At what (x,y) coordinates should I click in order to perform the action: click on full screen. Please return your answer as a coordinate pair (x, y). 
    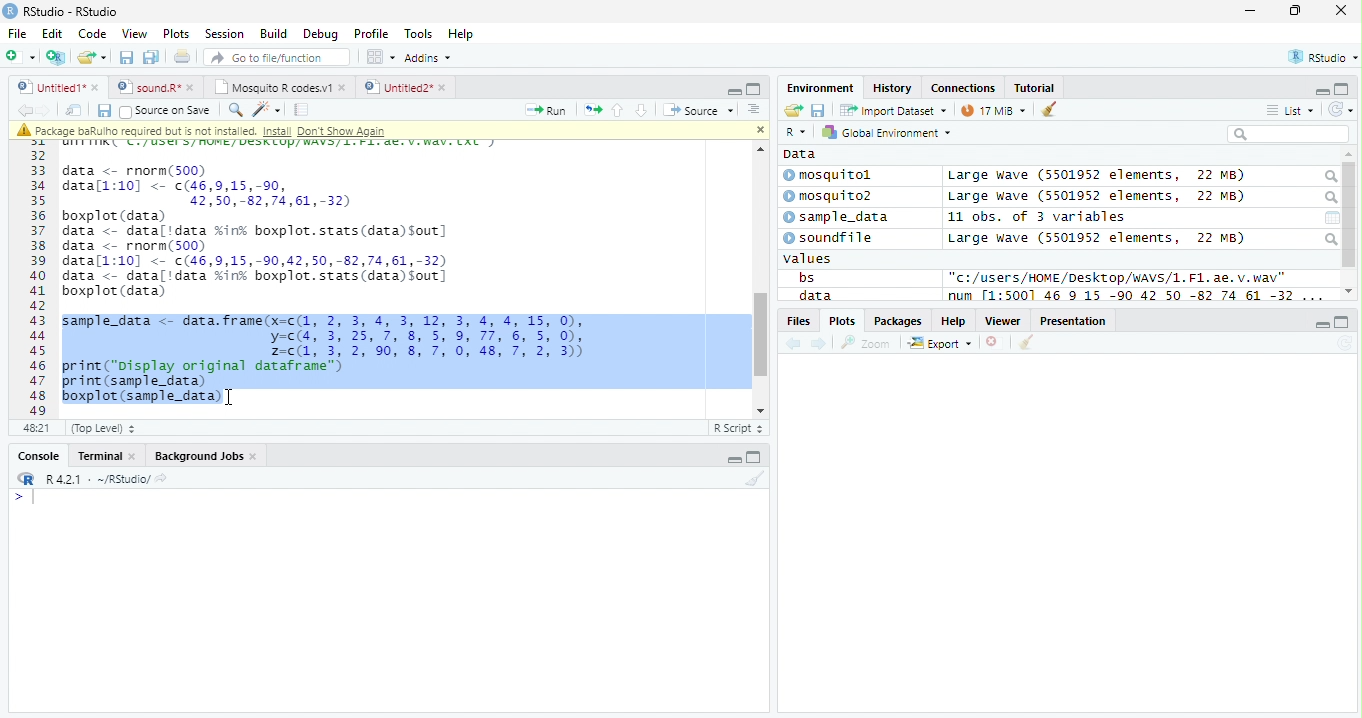
    Looking at the image, I should click on (754, 456).